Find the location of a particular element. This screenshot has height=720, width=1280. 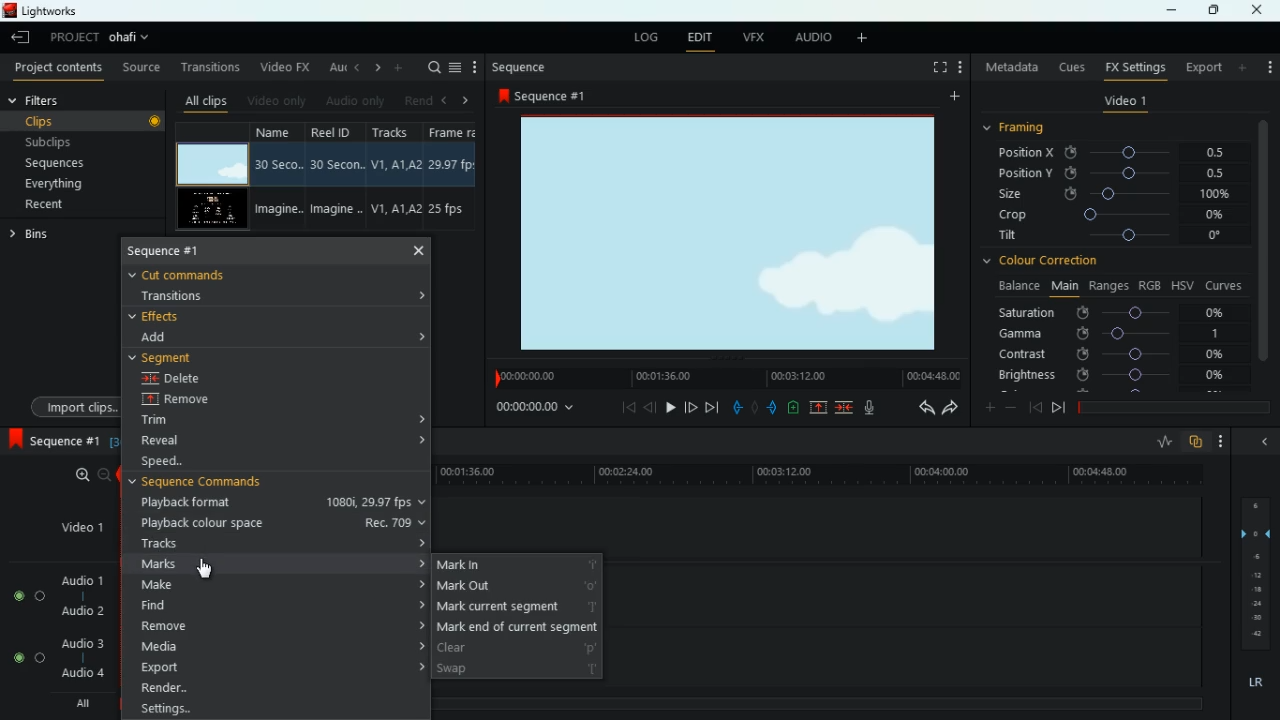

play is located at coordinates (670, 406).